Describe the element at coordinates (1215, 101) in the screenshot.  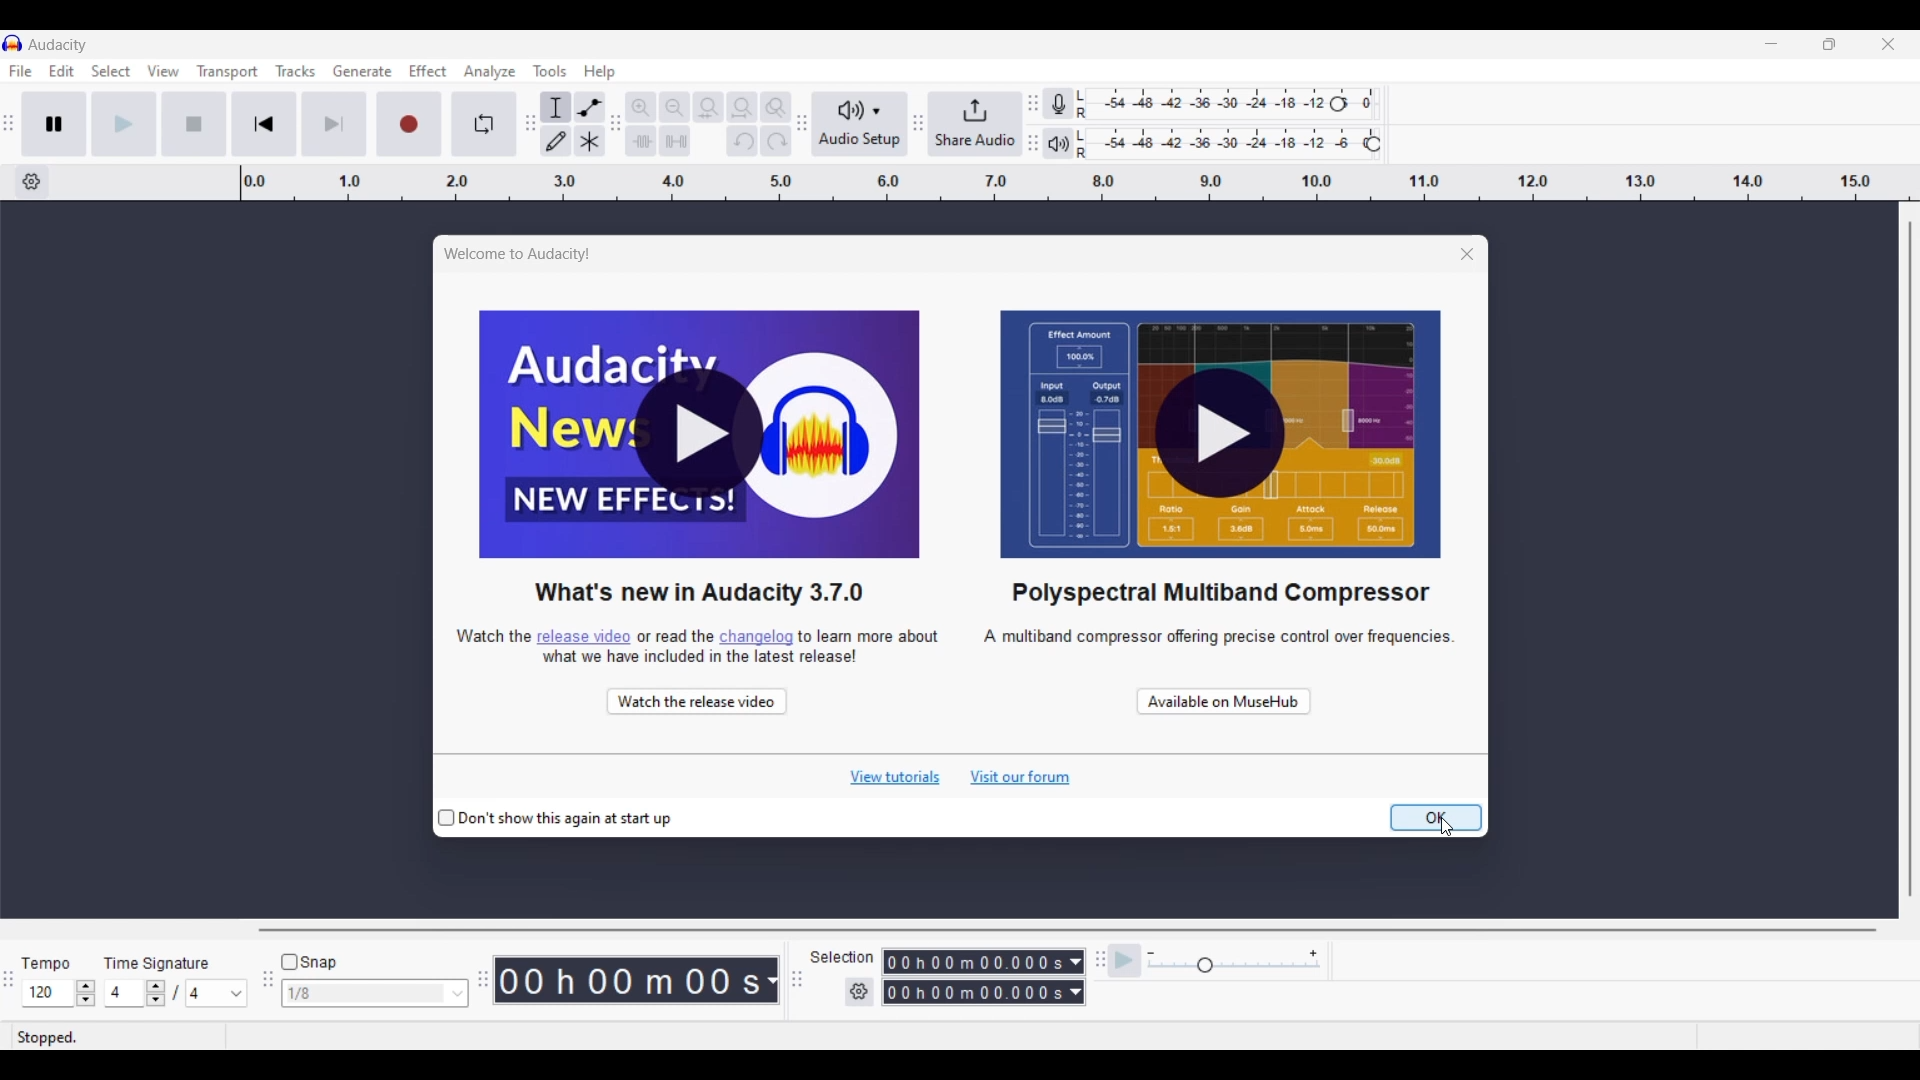
I see `Recording level` at that location.